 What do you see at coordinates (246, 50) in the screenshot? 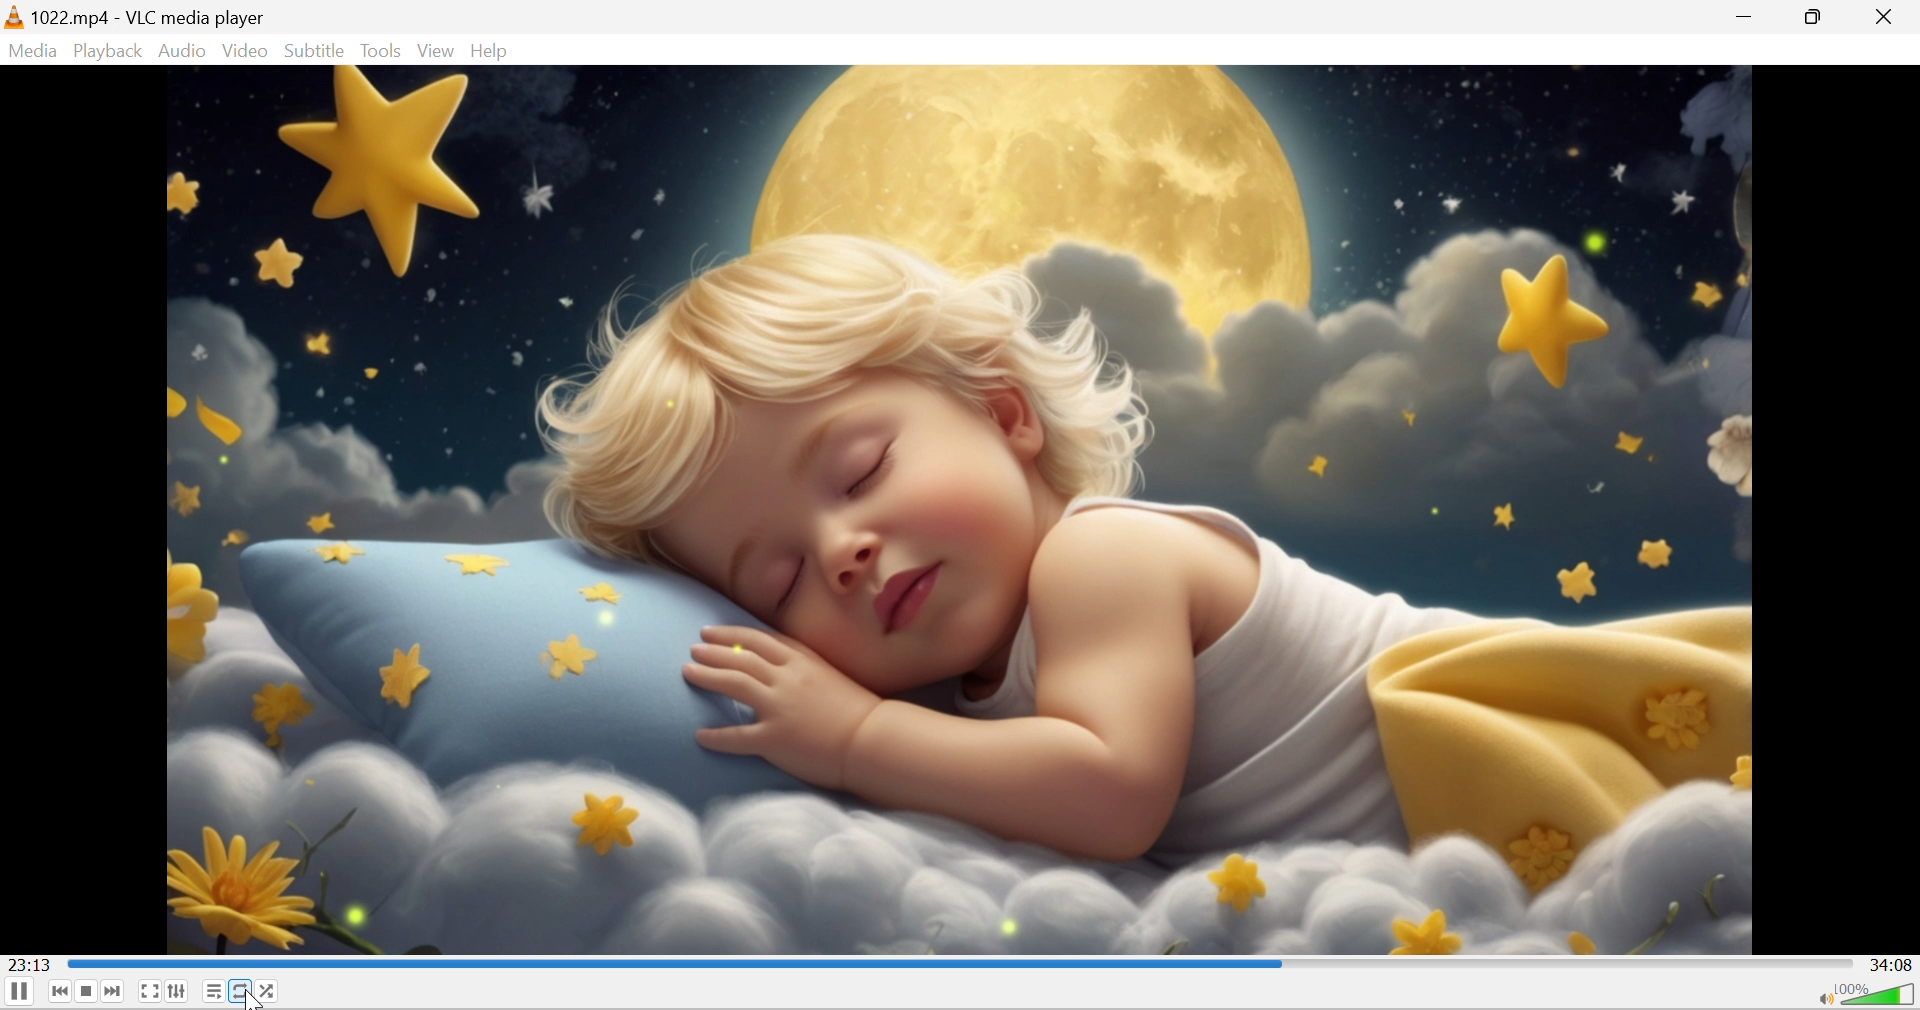
I see `Video` at bounding box center [246, 50].